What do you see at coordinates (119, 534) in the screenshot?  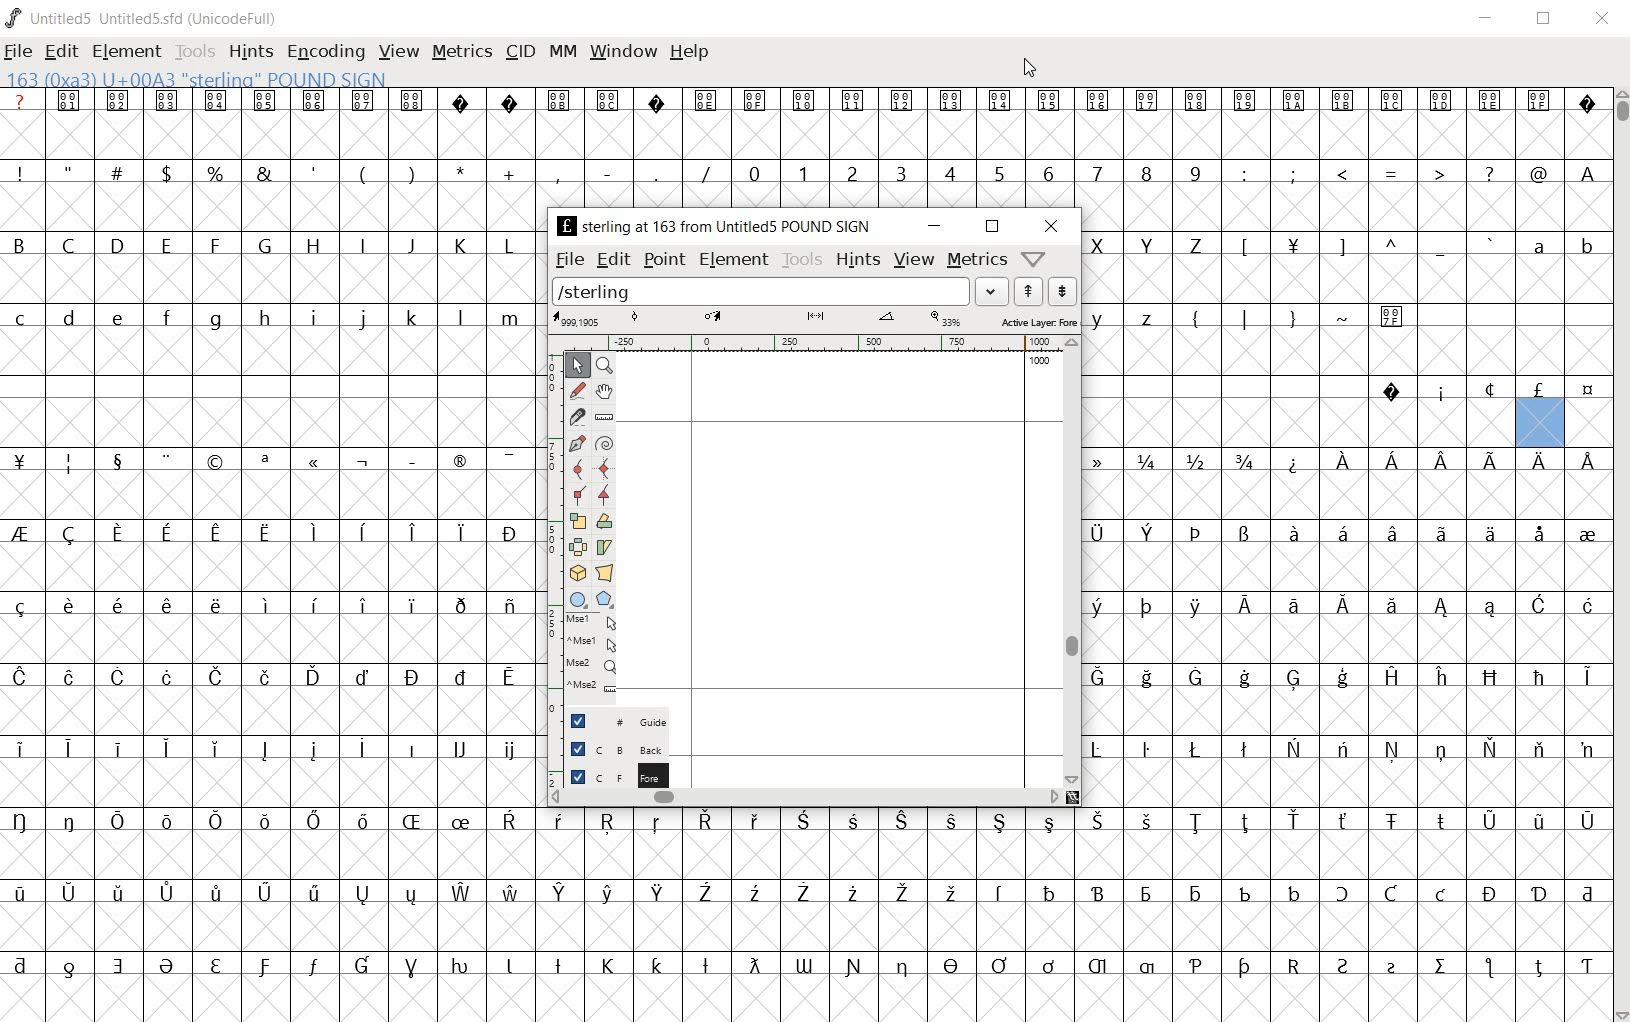 I see `Symbol` at bounding box center [119, 534].